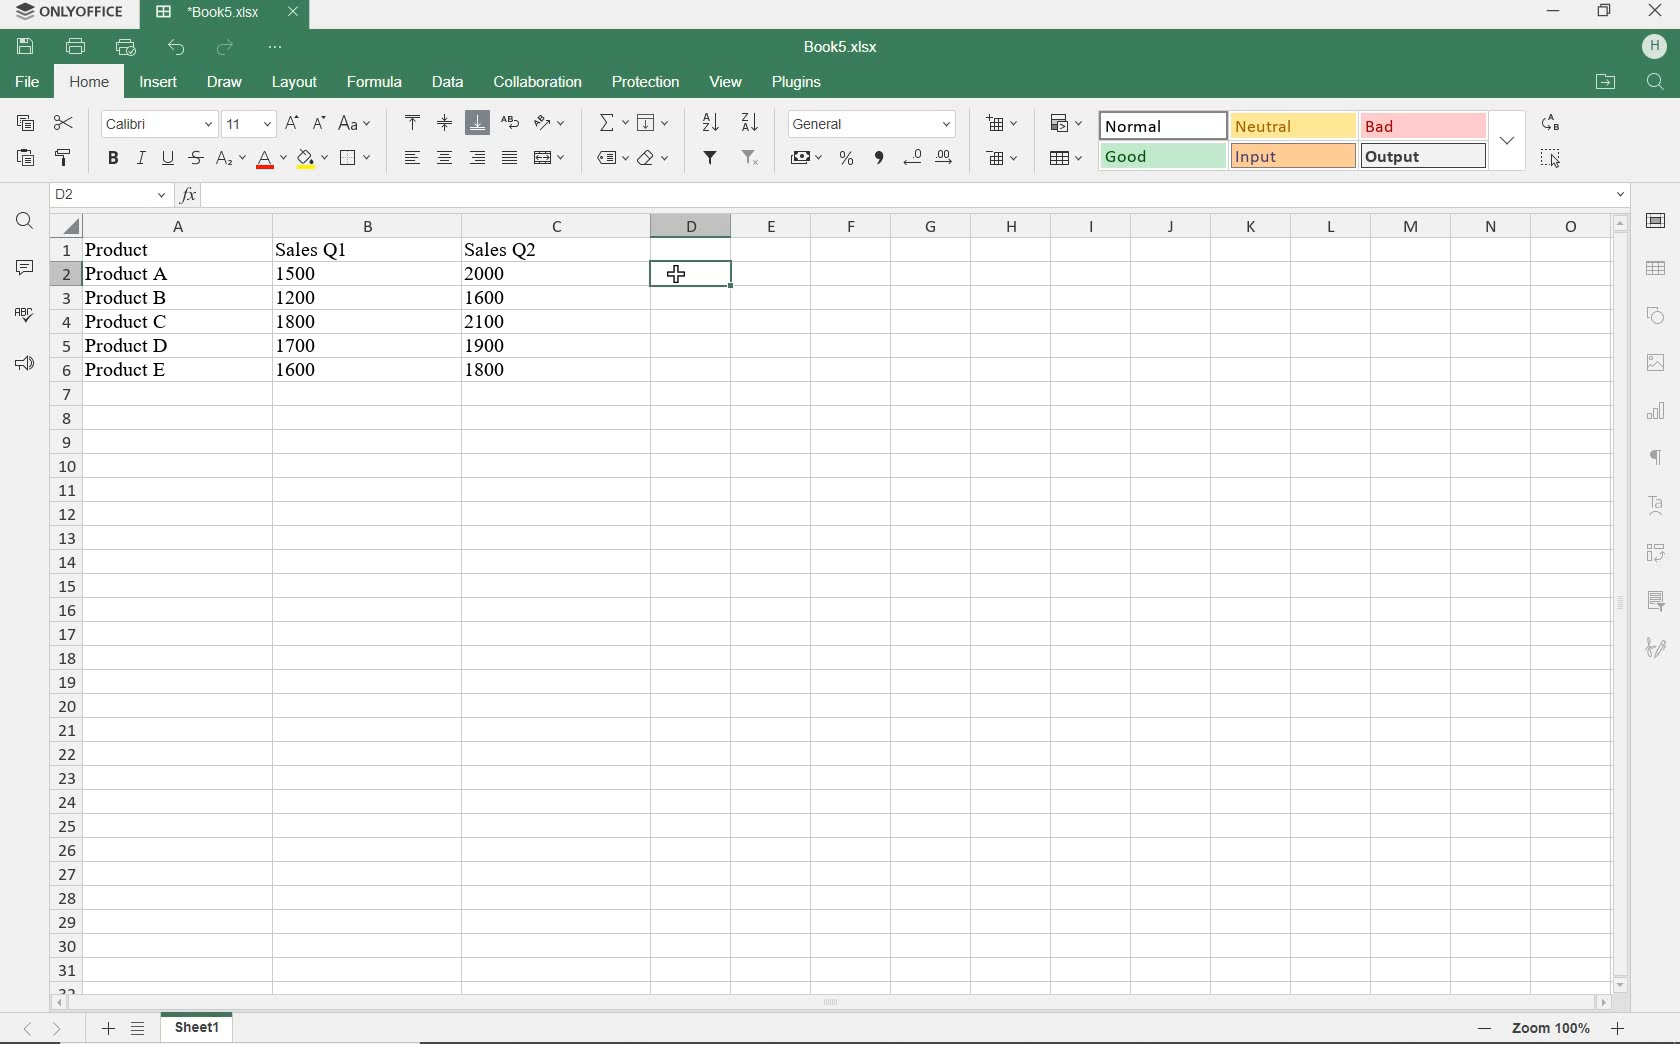 Image resolution: width=1680 pixels, height=1044 pixels. What do you see at coordinates (1658, 10) in the screenshot?
I see `close` at bounding box center [1658, 10].